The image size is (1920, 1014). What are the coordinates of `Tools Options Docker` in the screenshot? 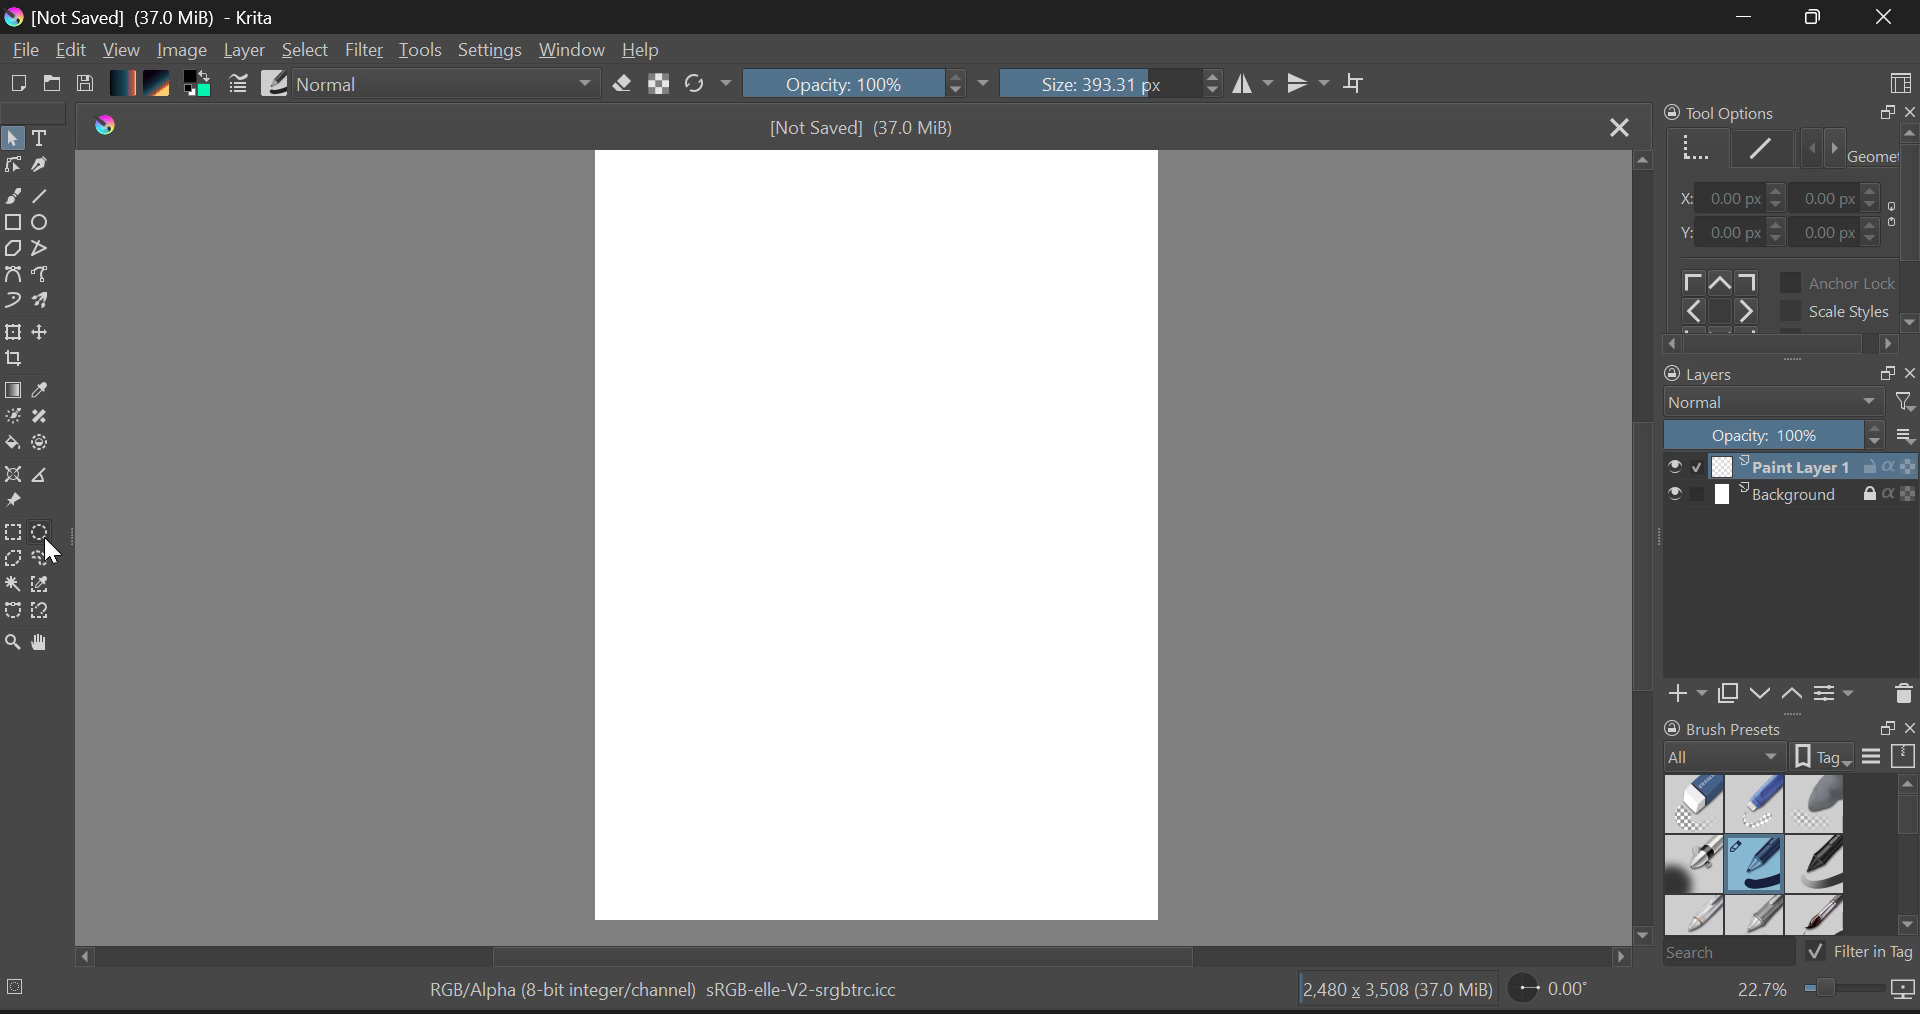 It's located at (1788, 227).